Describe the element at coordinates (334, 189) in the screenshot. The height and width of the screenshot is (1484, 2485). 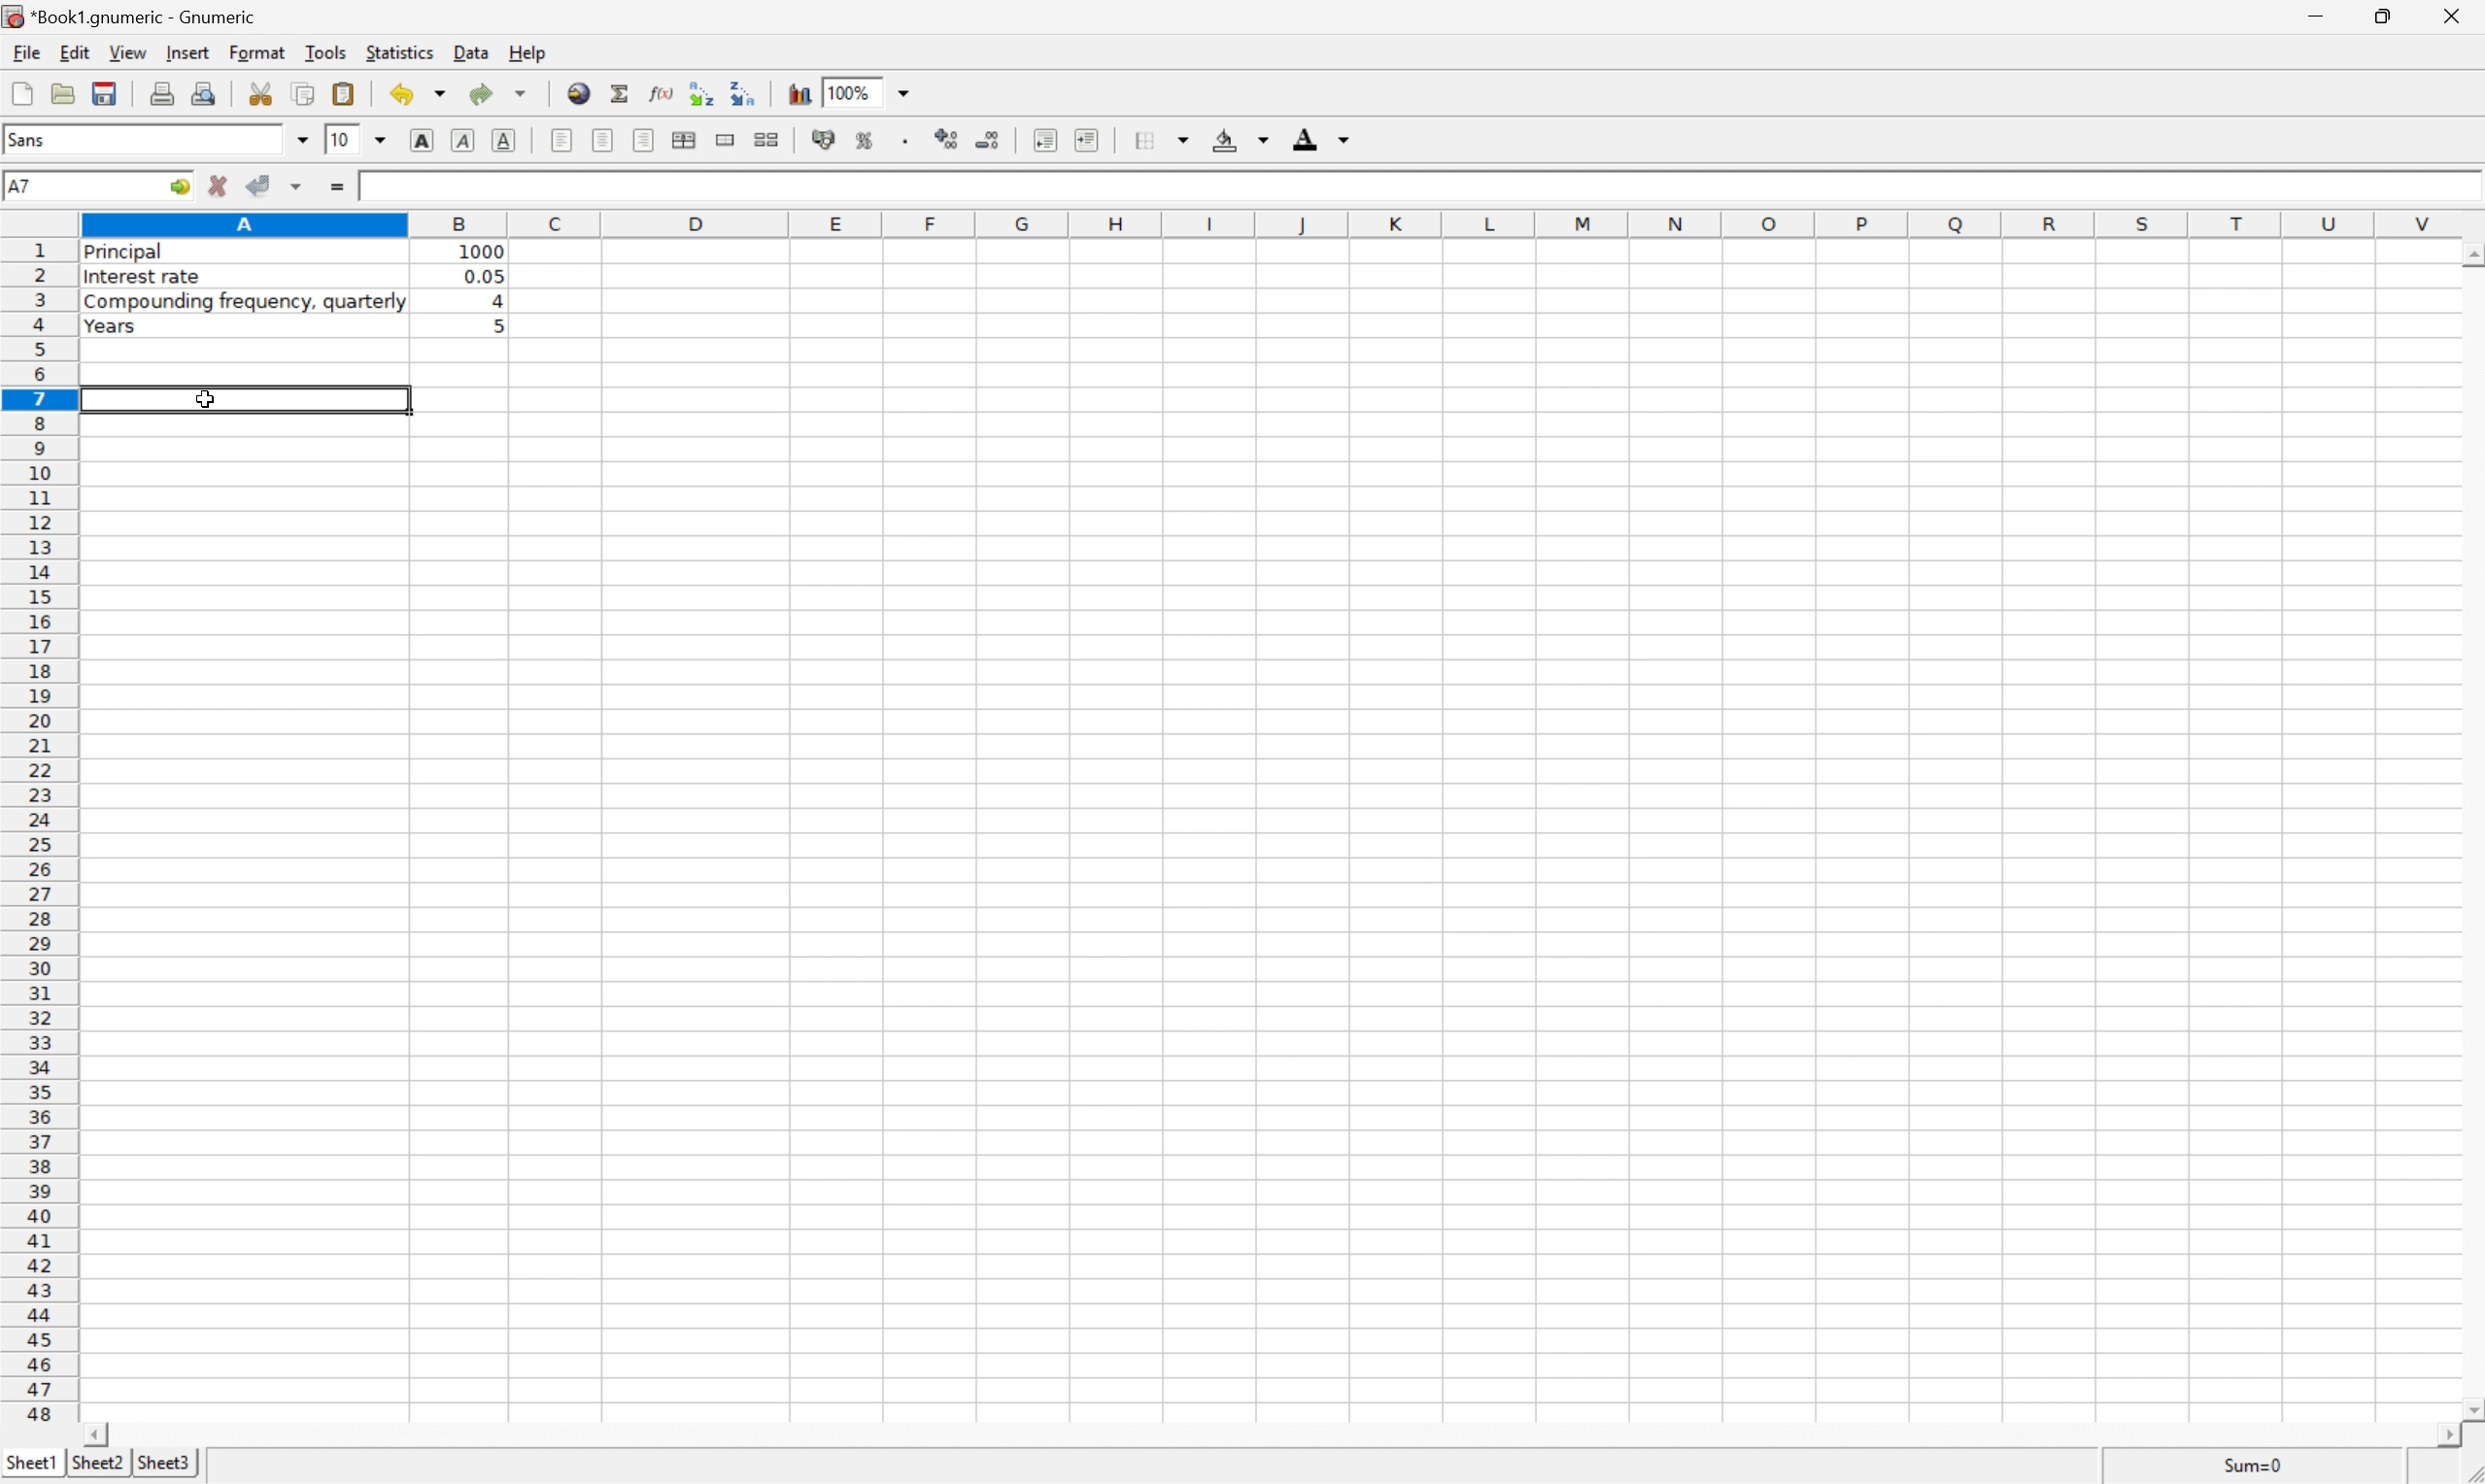
I see `enter formula` at that location.